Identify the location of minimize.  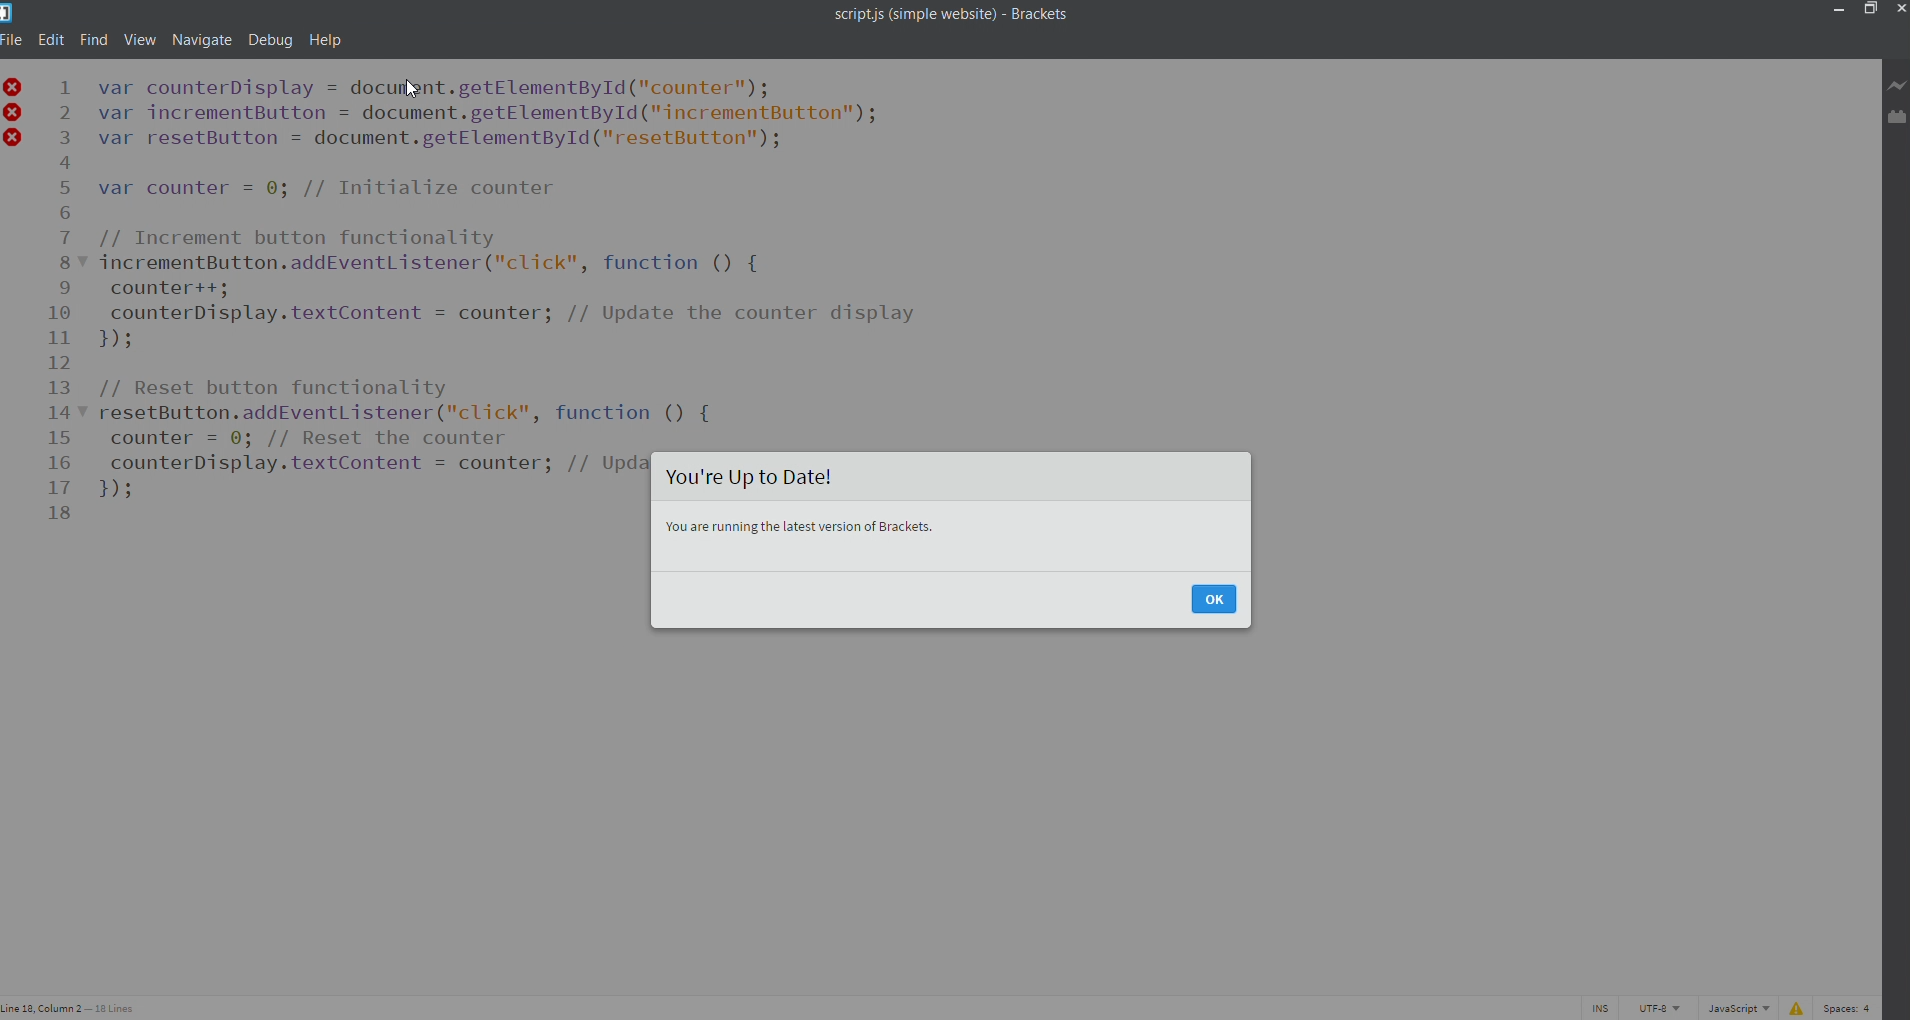
(1835, 9).